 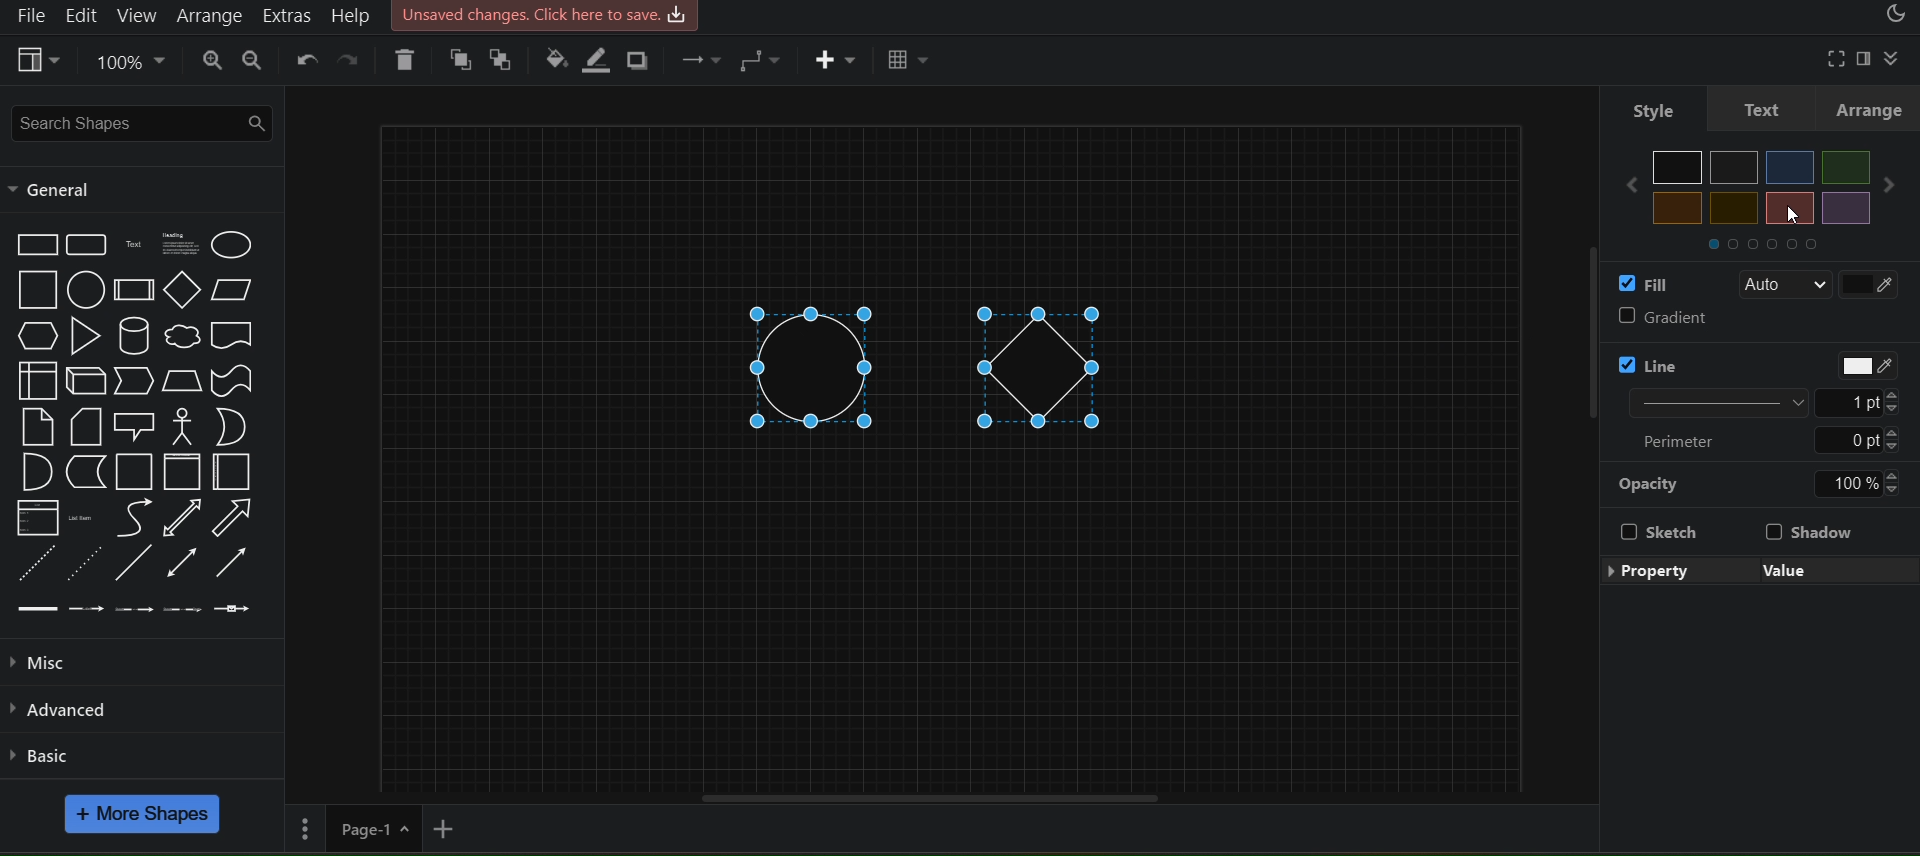 What do you see at coordinates (37, 246) in the screenshot?
I see `Rectangle` at bounding box center [37, 246].